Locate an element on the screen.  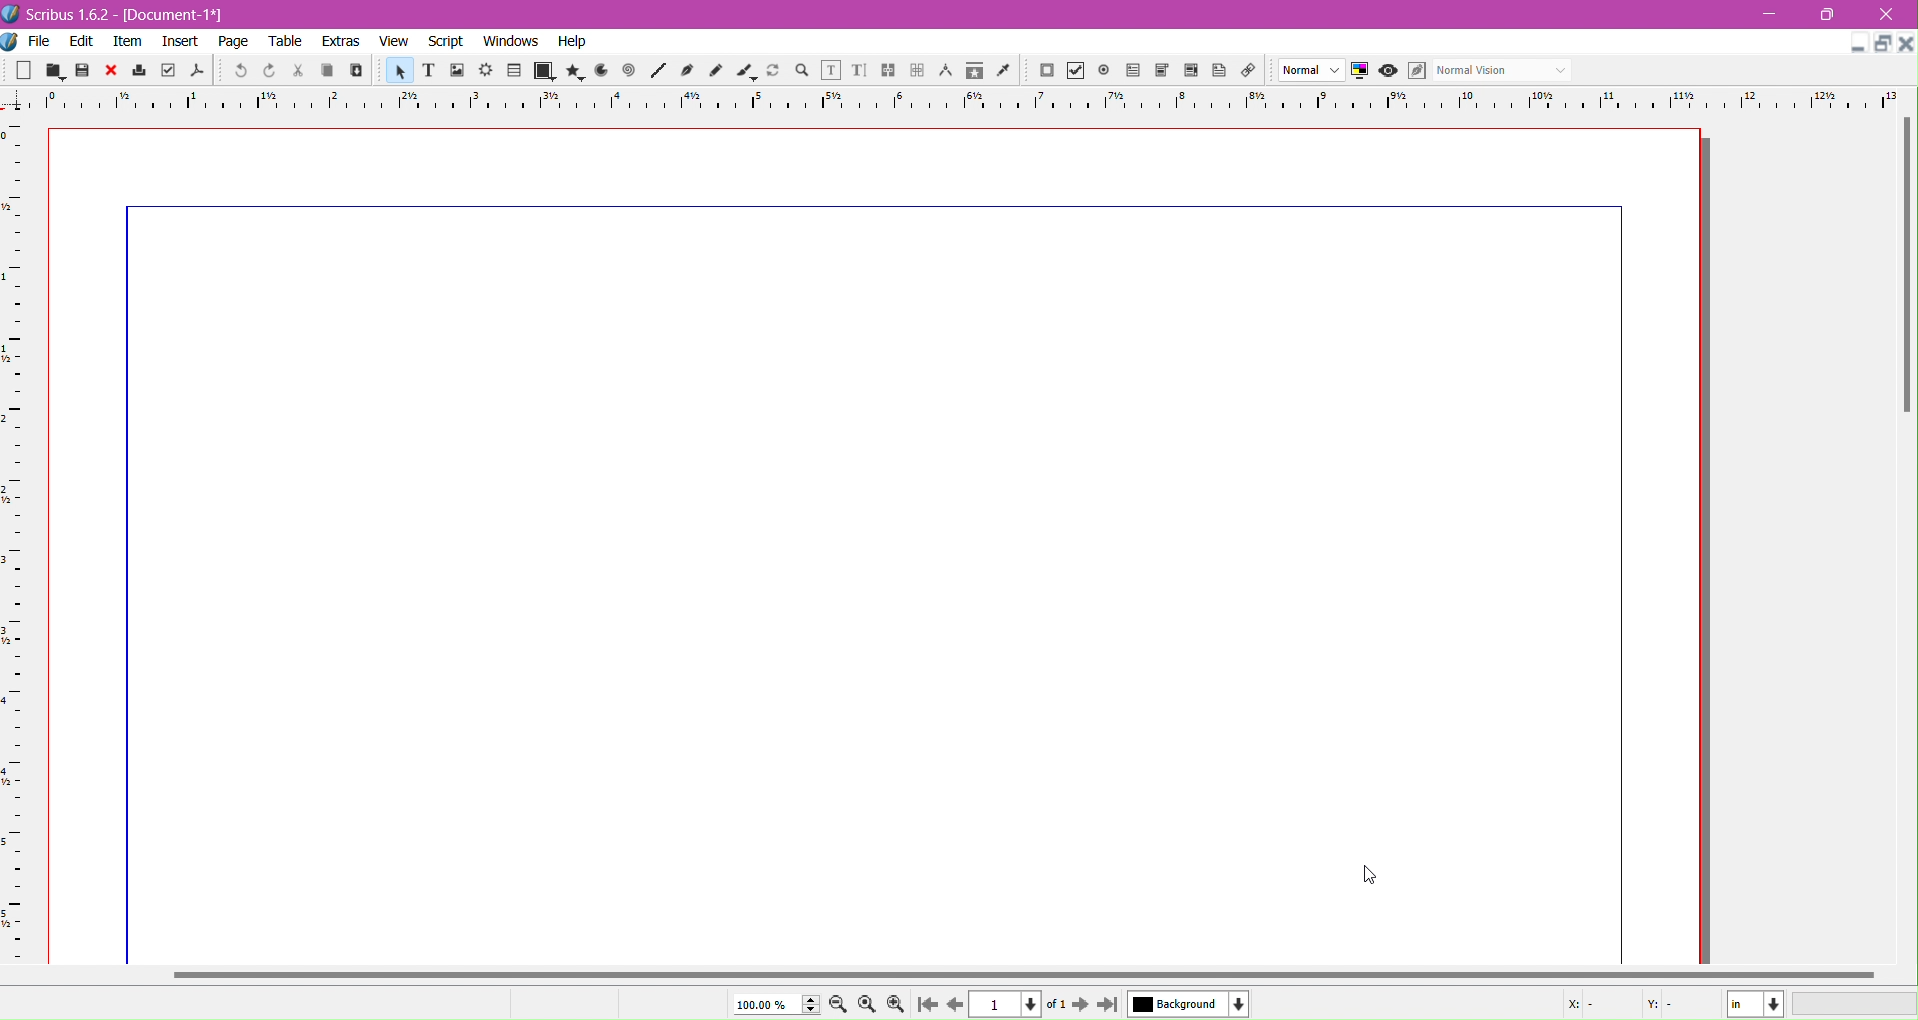
X:- Y:- is located at coordinates (1625, 1004).